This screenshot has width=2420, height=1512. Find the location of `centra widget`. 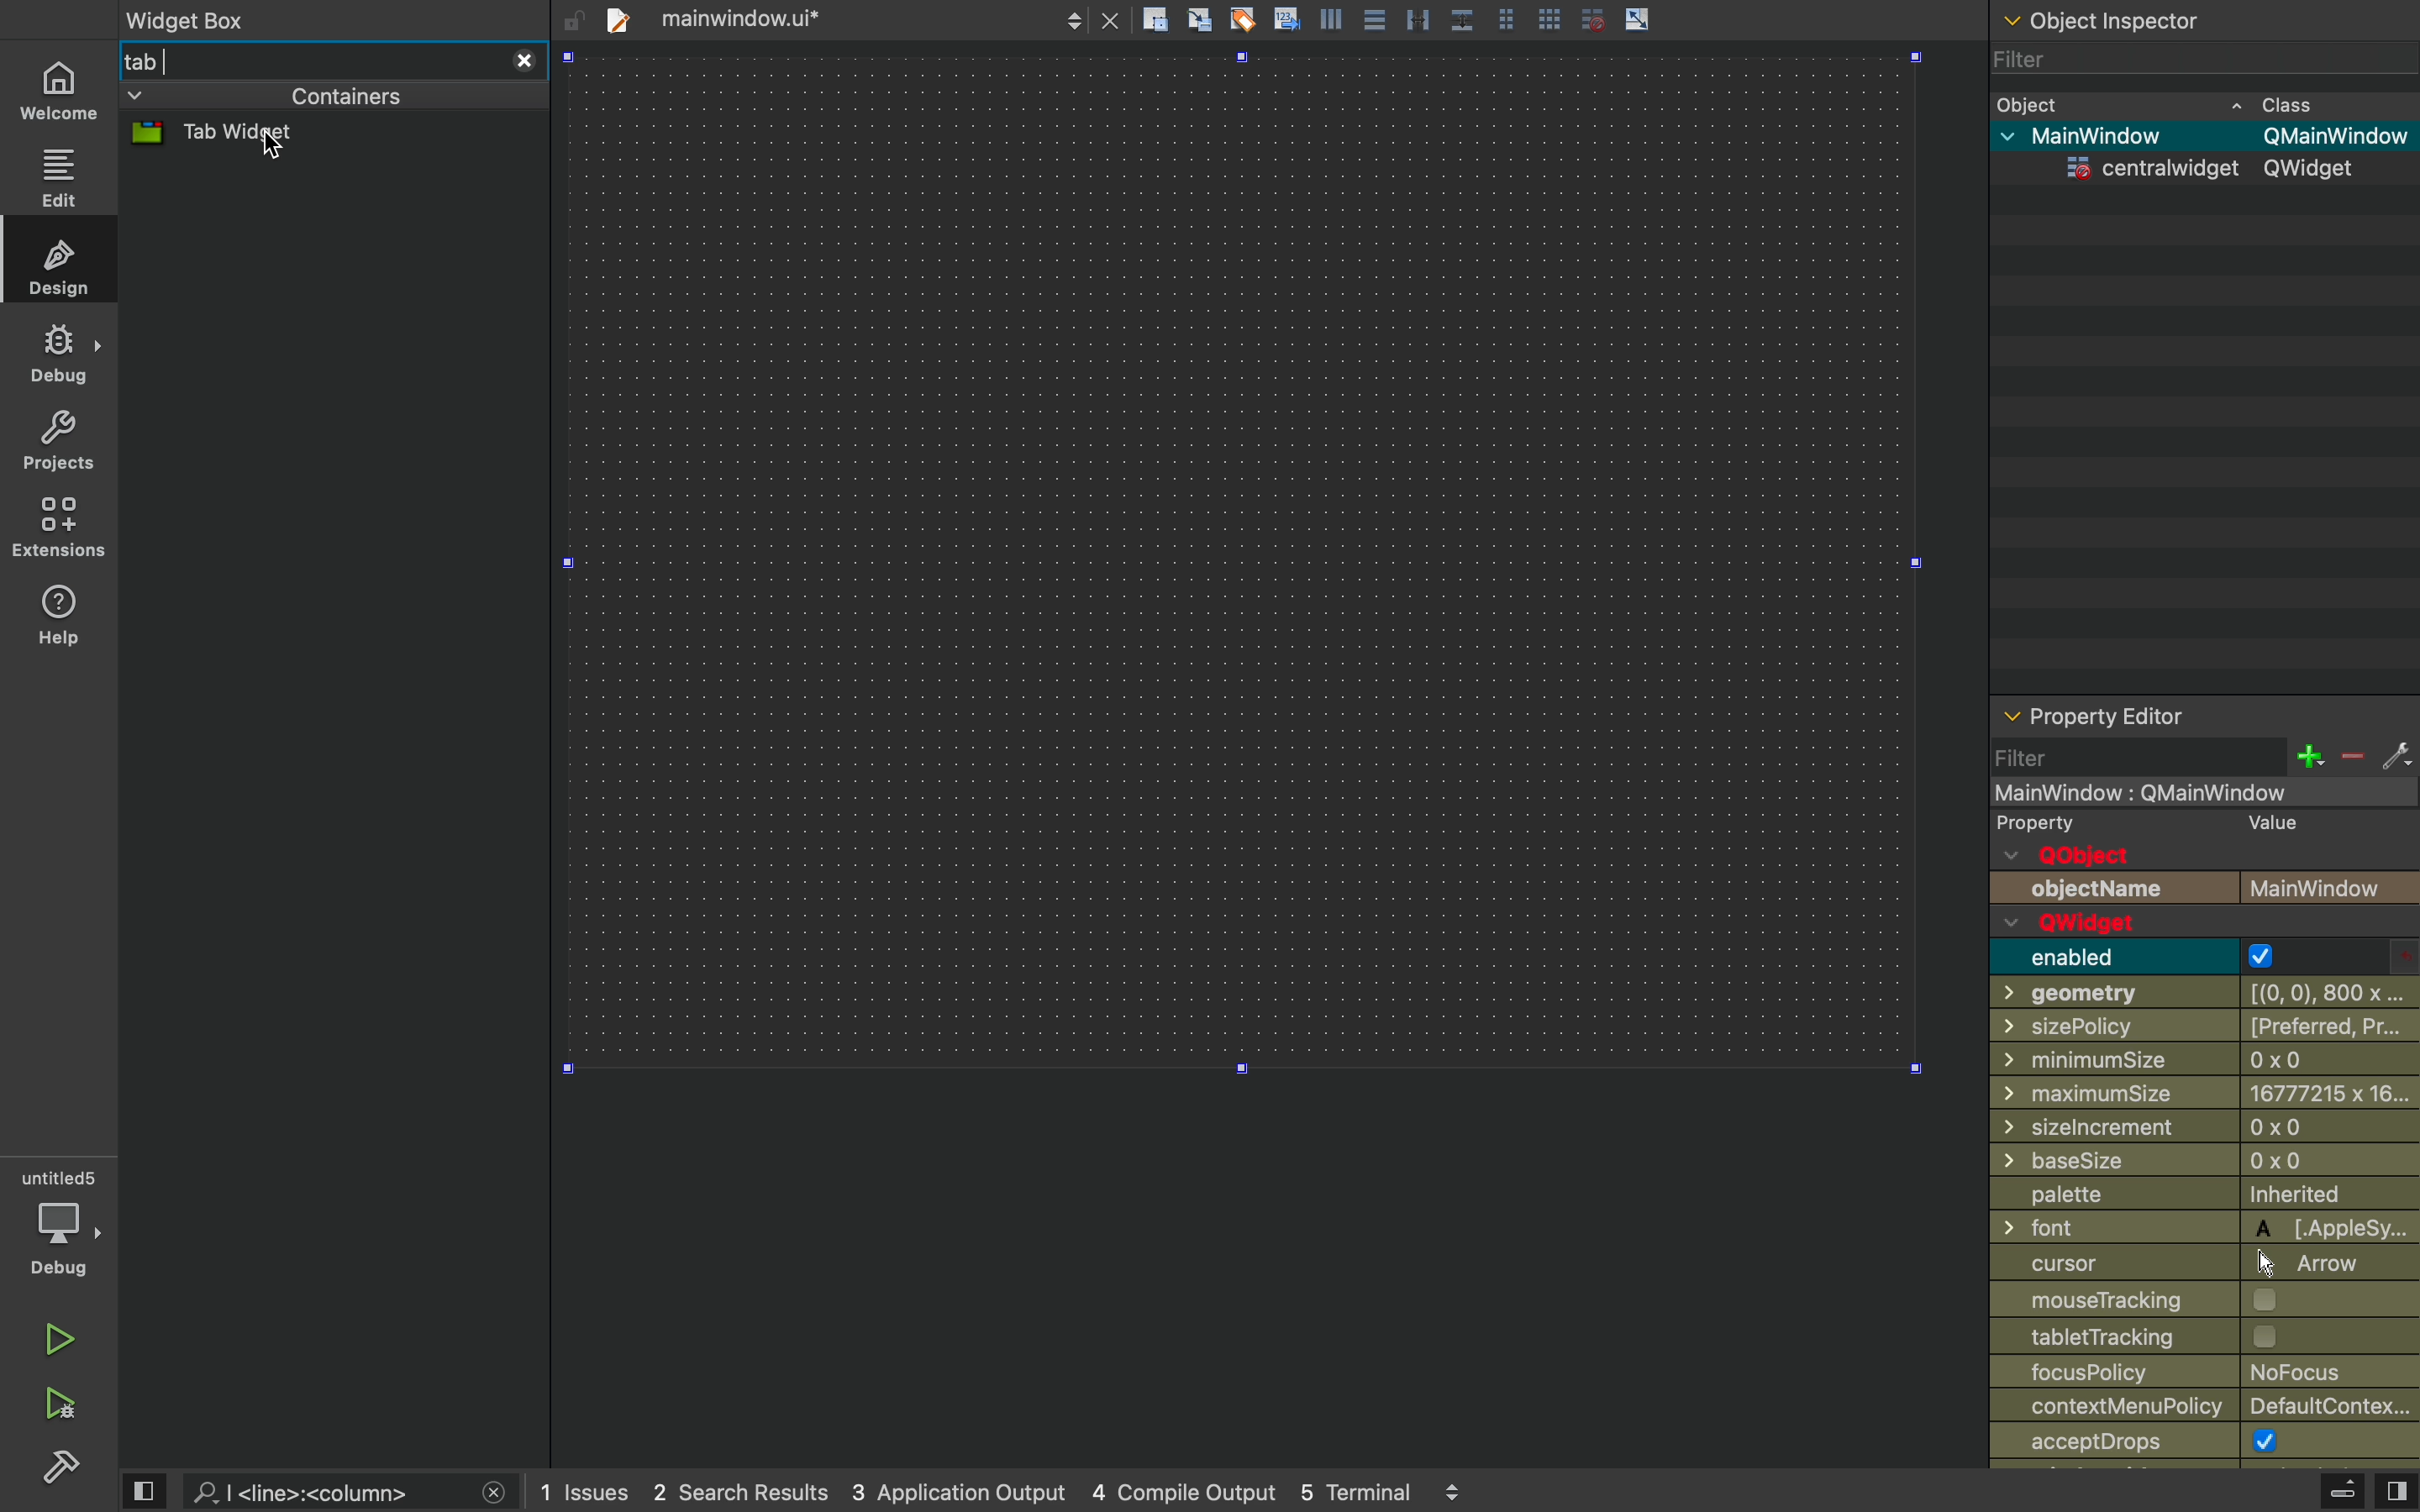

centra widget is located at coordinates (2197, 172).